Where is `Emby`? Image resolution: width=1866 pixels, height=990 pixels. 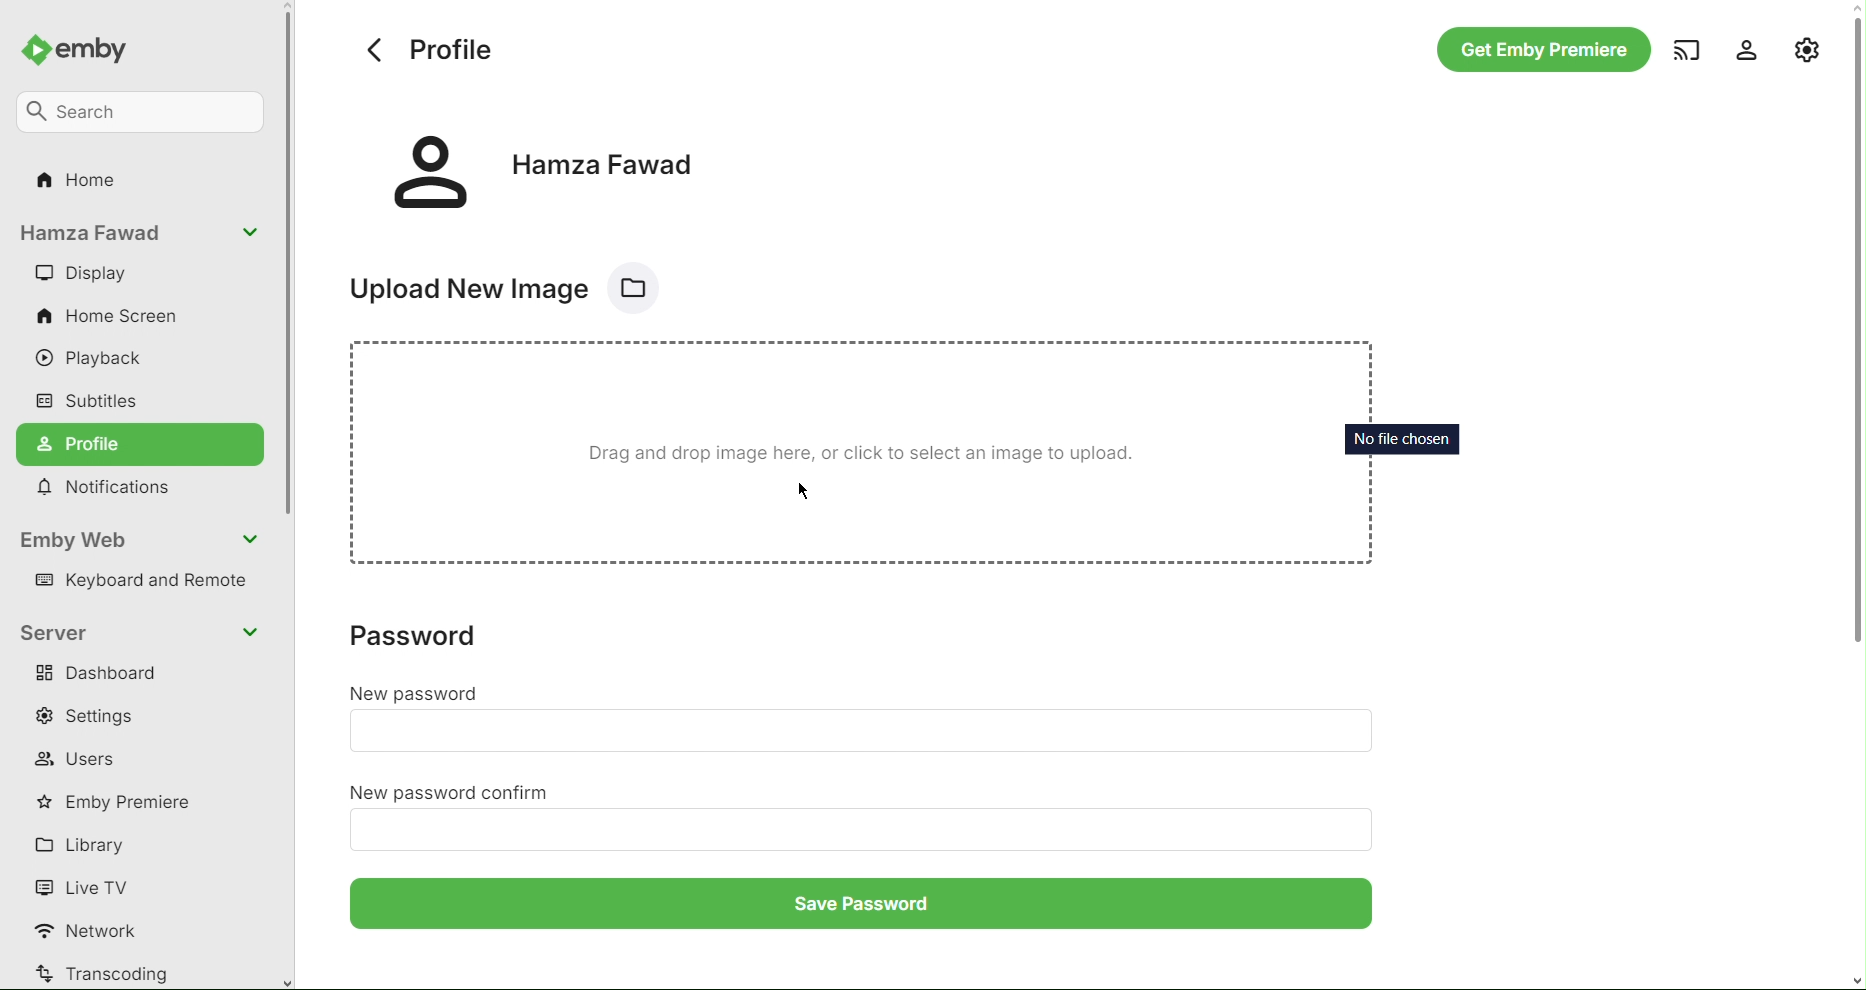
Emby is located at coordinates (84, 46).